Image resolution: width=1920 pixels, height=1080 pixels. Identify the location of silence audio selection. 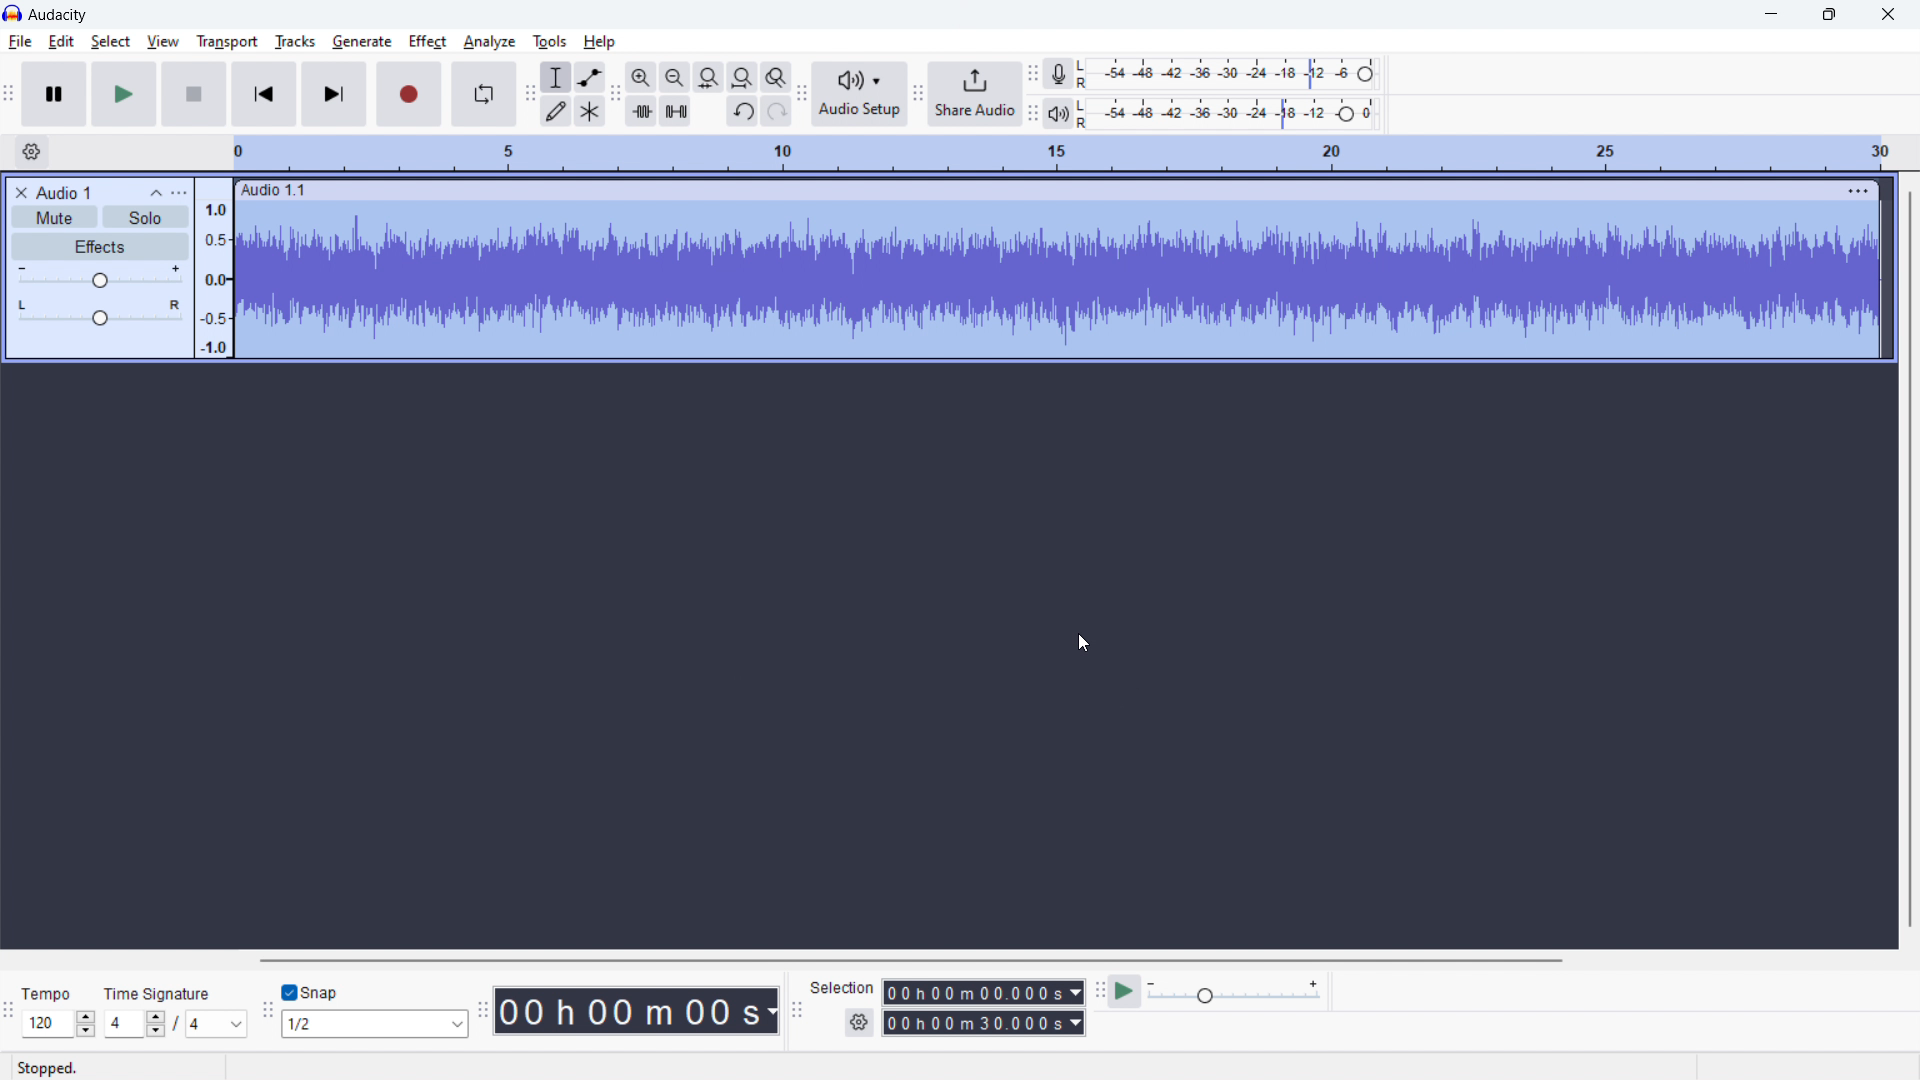
(675, 110).